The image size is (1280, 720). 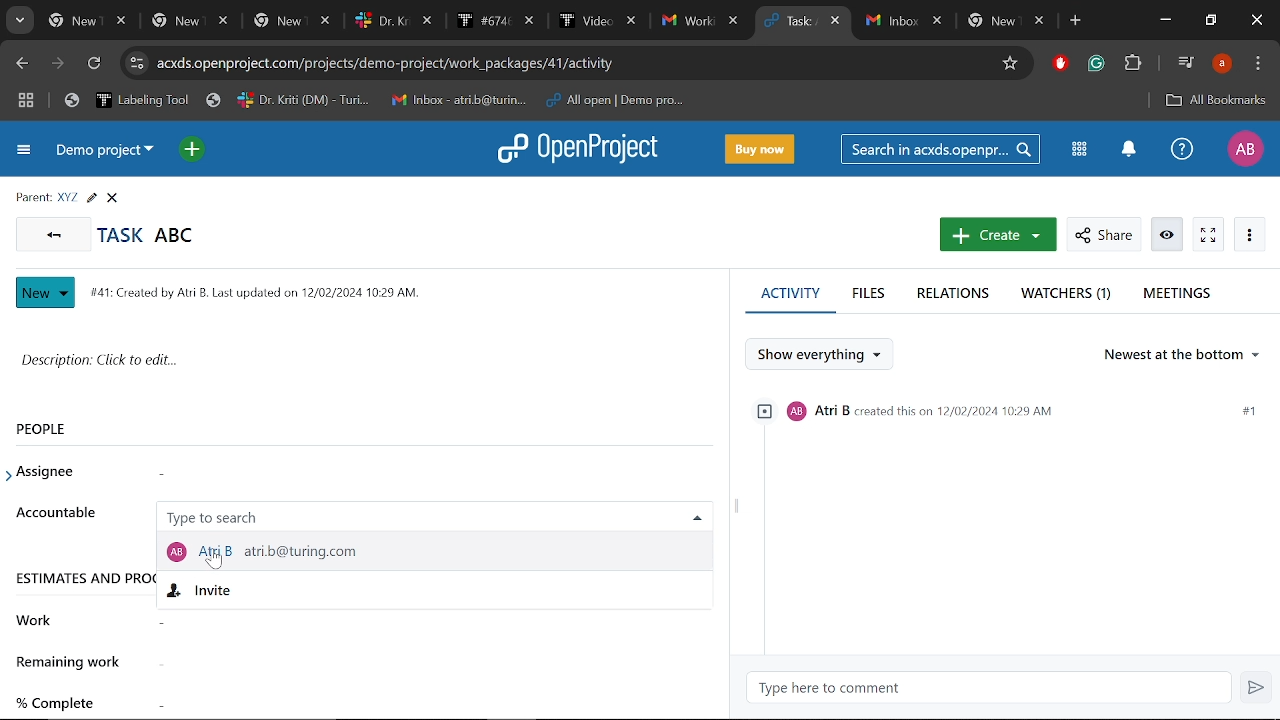 What do you see at coordinates (18, 21) in the screenshot?
I see `Search tabs` at bounding box center [18, 21].